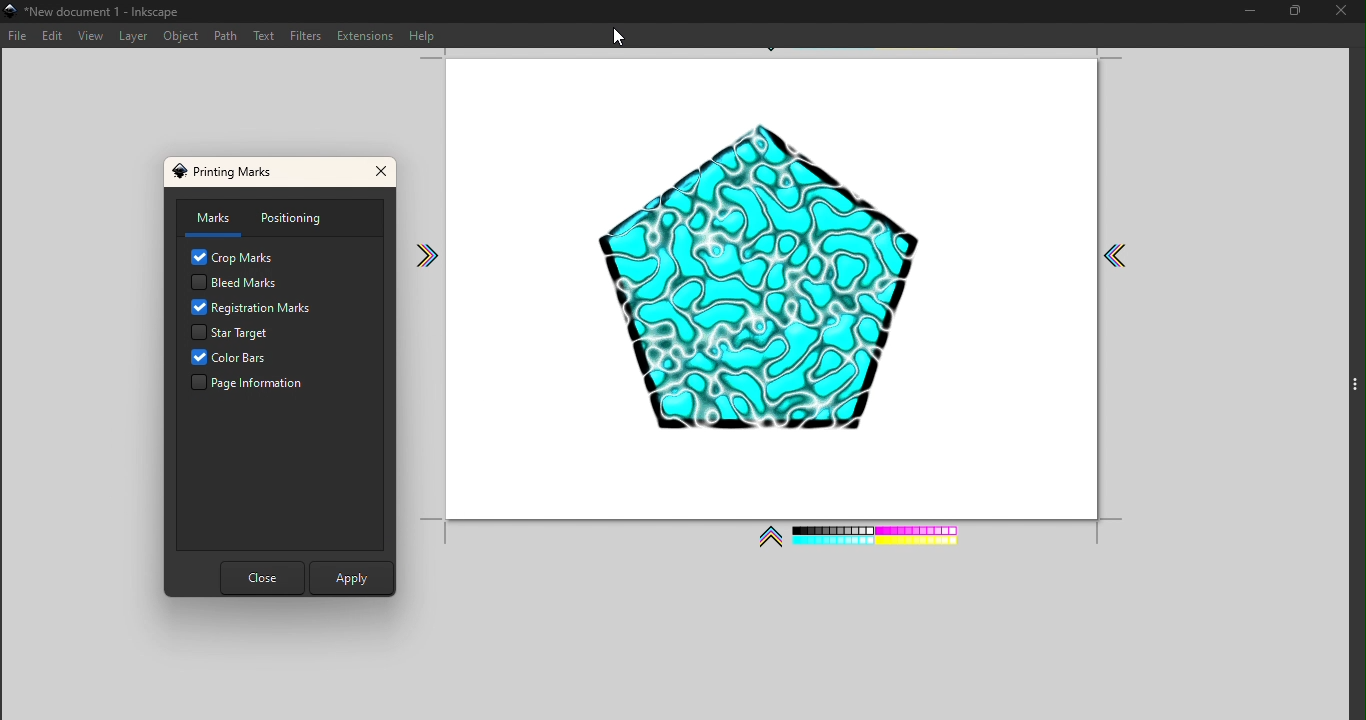 This screenshot has height=720, width=1366. Describe the element at coordinates (184, 37) in the screenshot. I see `Object` at that location.